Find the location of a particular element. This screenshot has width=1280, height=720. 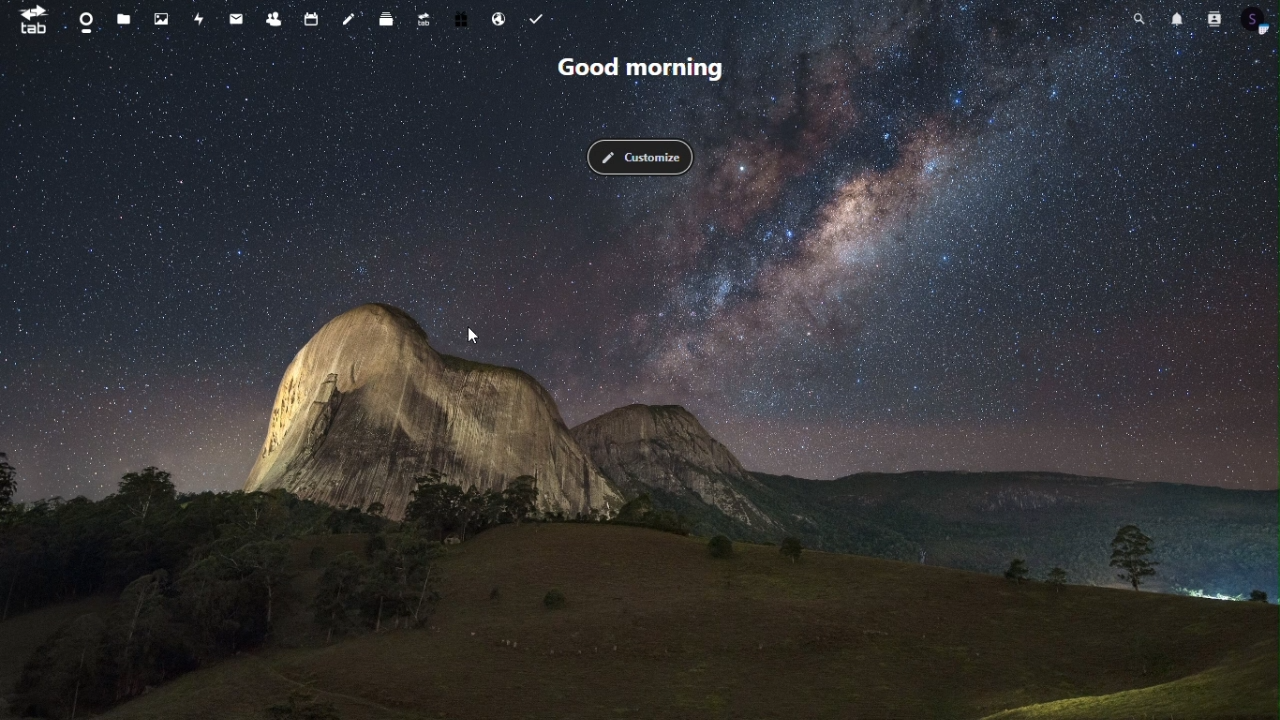

photos is located at coordinates (164, 21).